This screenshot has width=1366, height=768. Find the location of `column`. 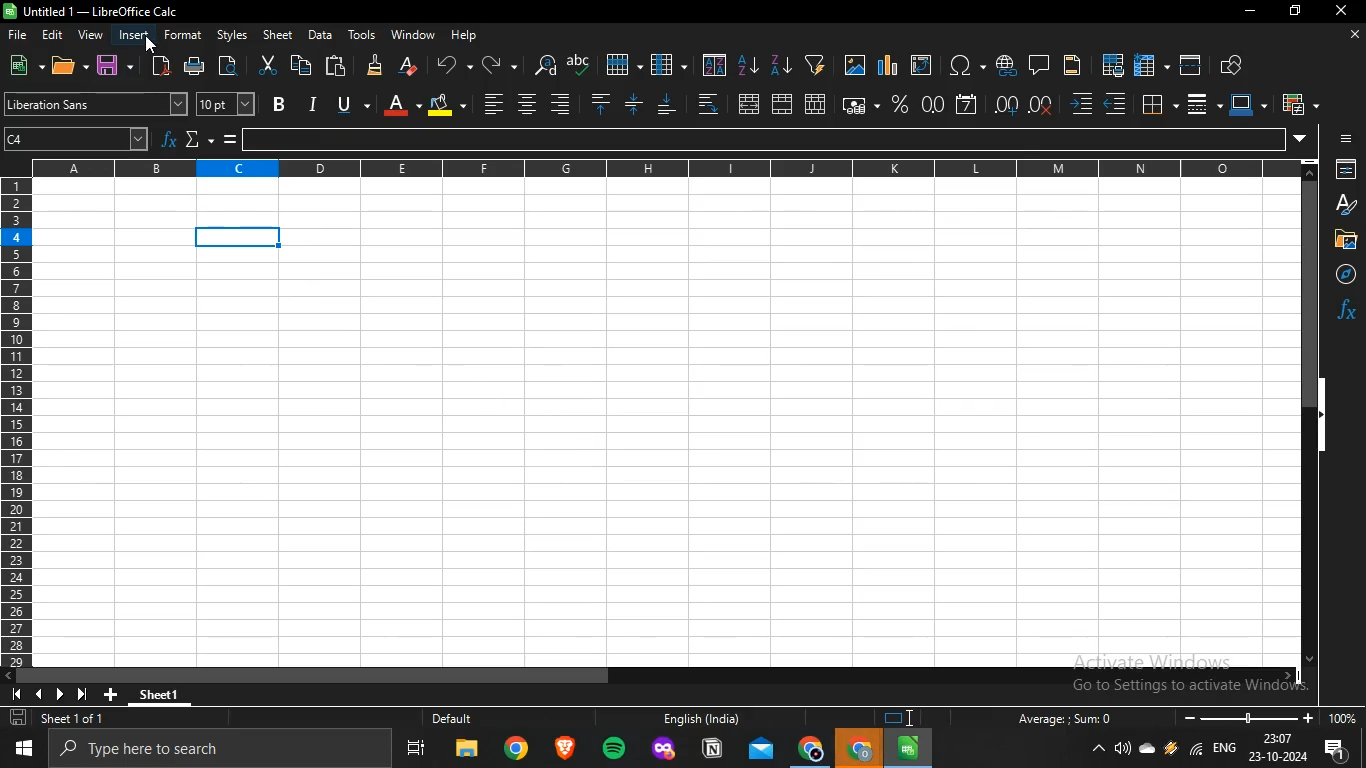

column is located at coordinates (668, 65).